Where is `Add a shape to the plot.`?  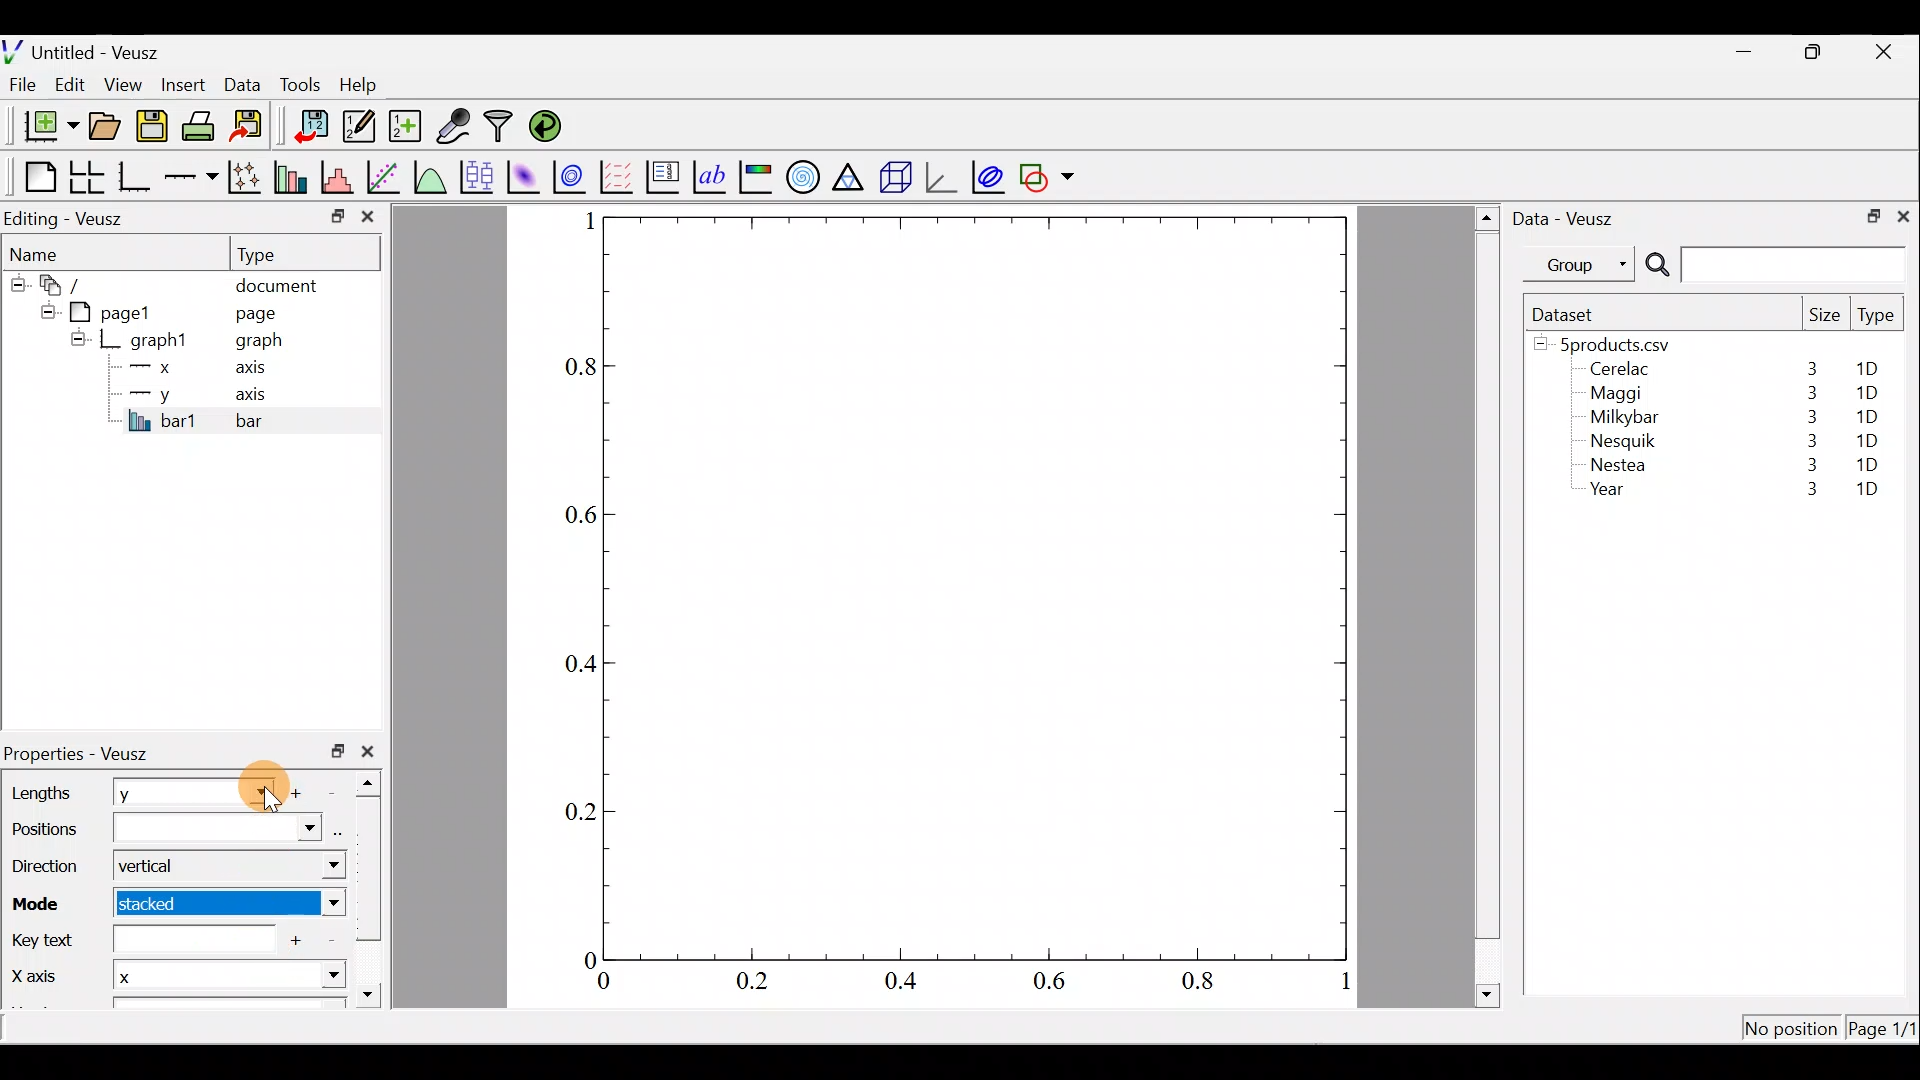
Add a shape to the plot. is located at coordinates (1048, 174).